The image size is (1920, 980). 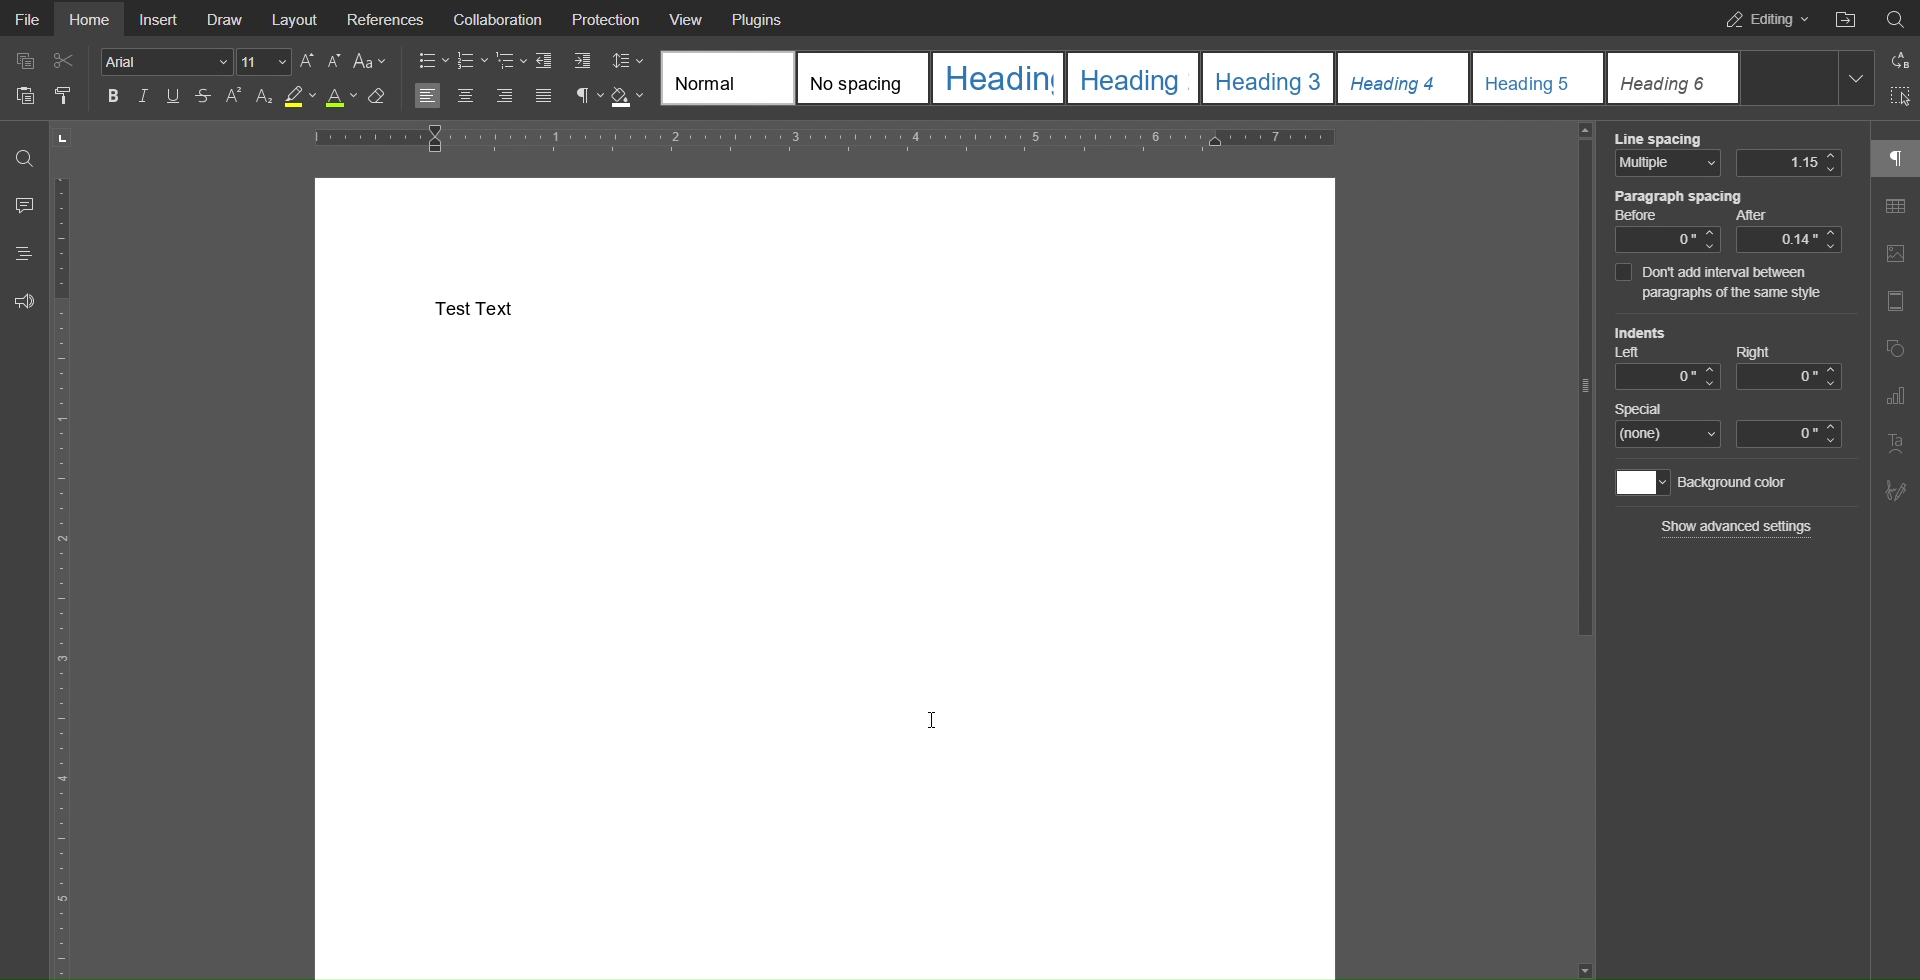 I want to click on Image Settings, so click(x=1894, y=257).